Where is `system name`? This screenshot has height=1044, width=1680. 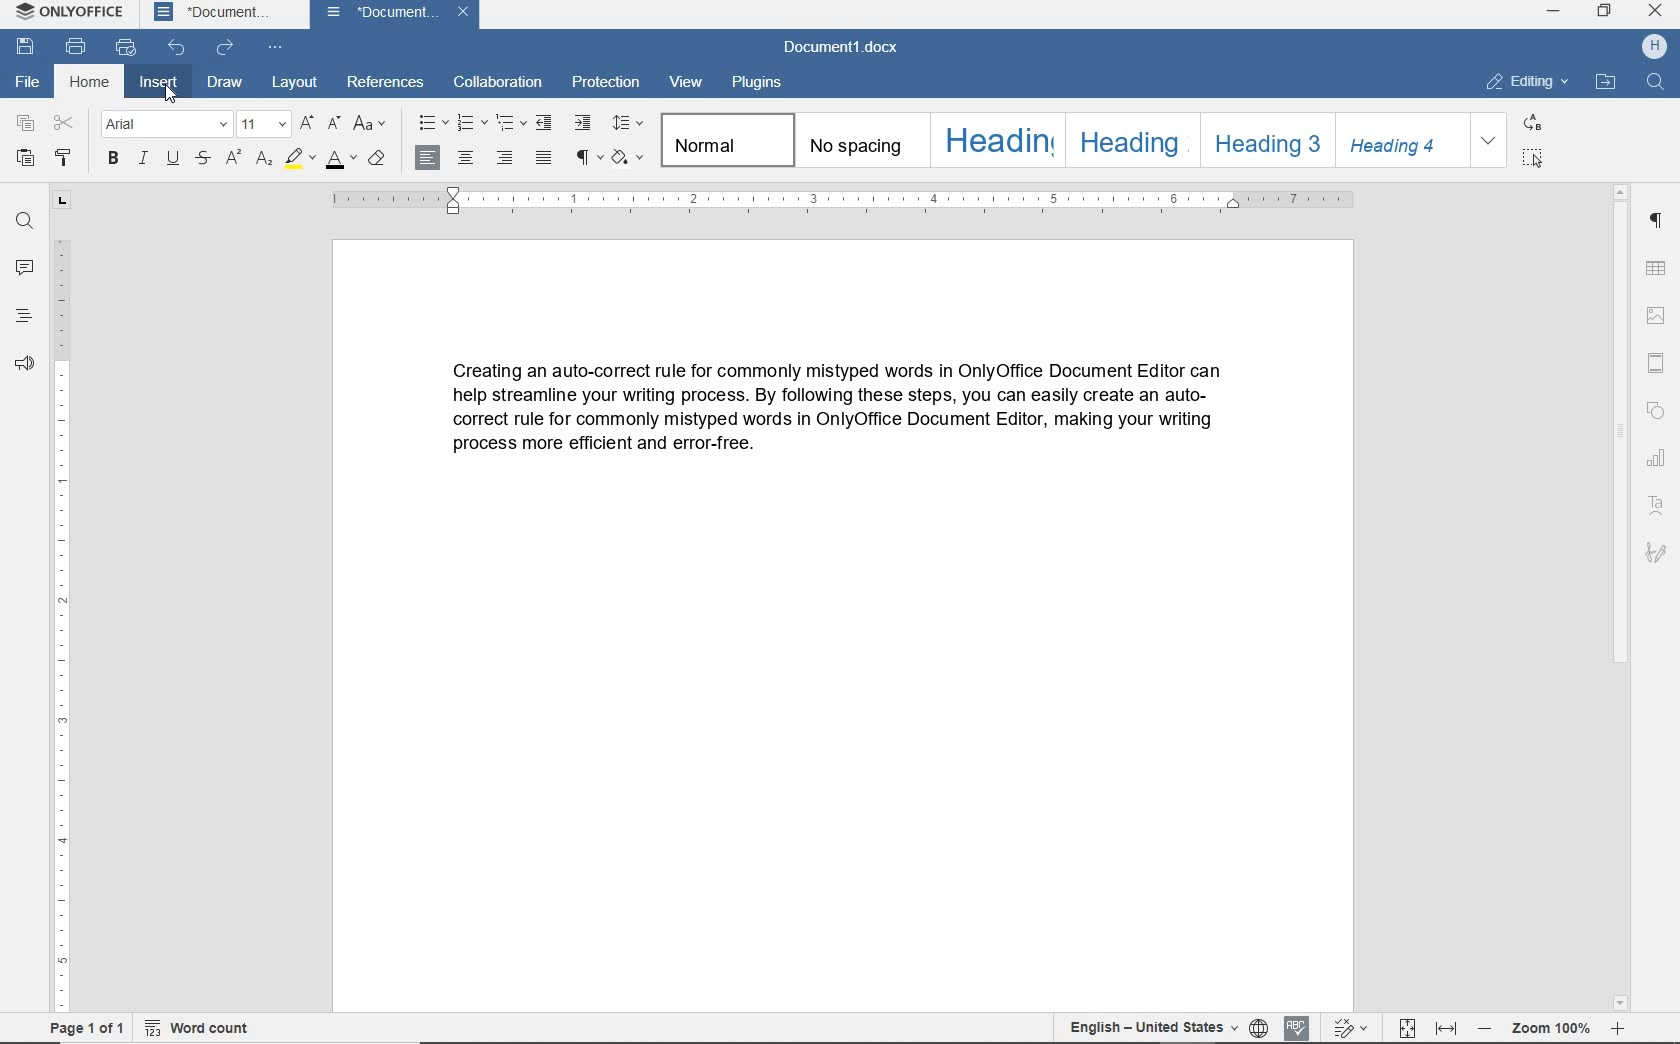
system name is located at coordinates (66, 13).